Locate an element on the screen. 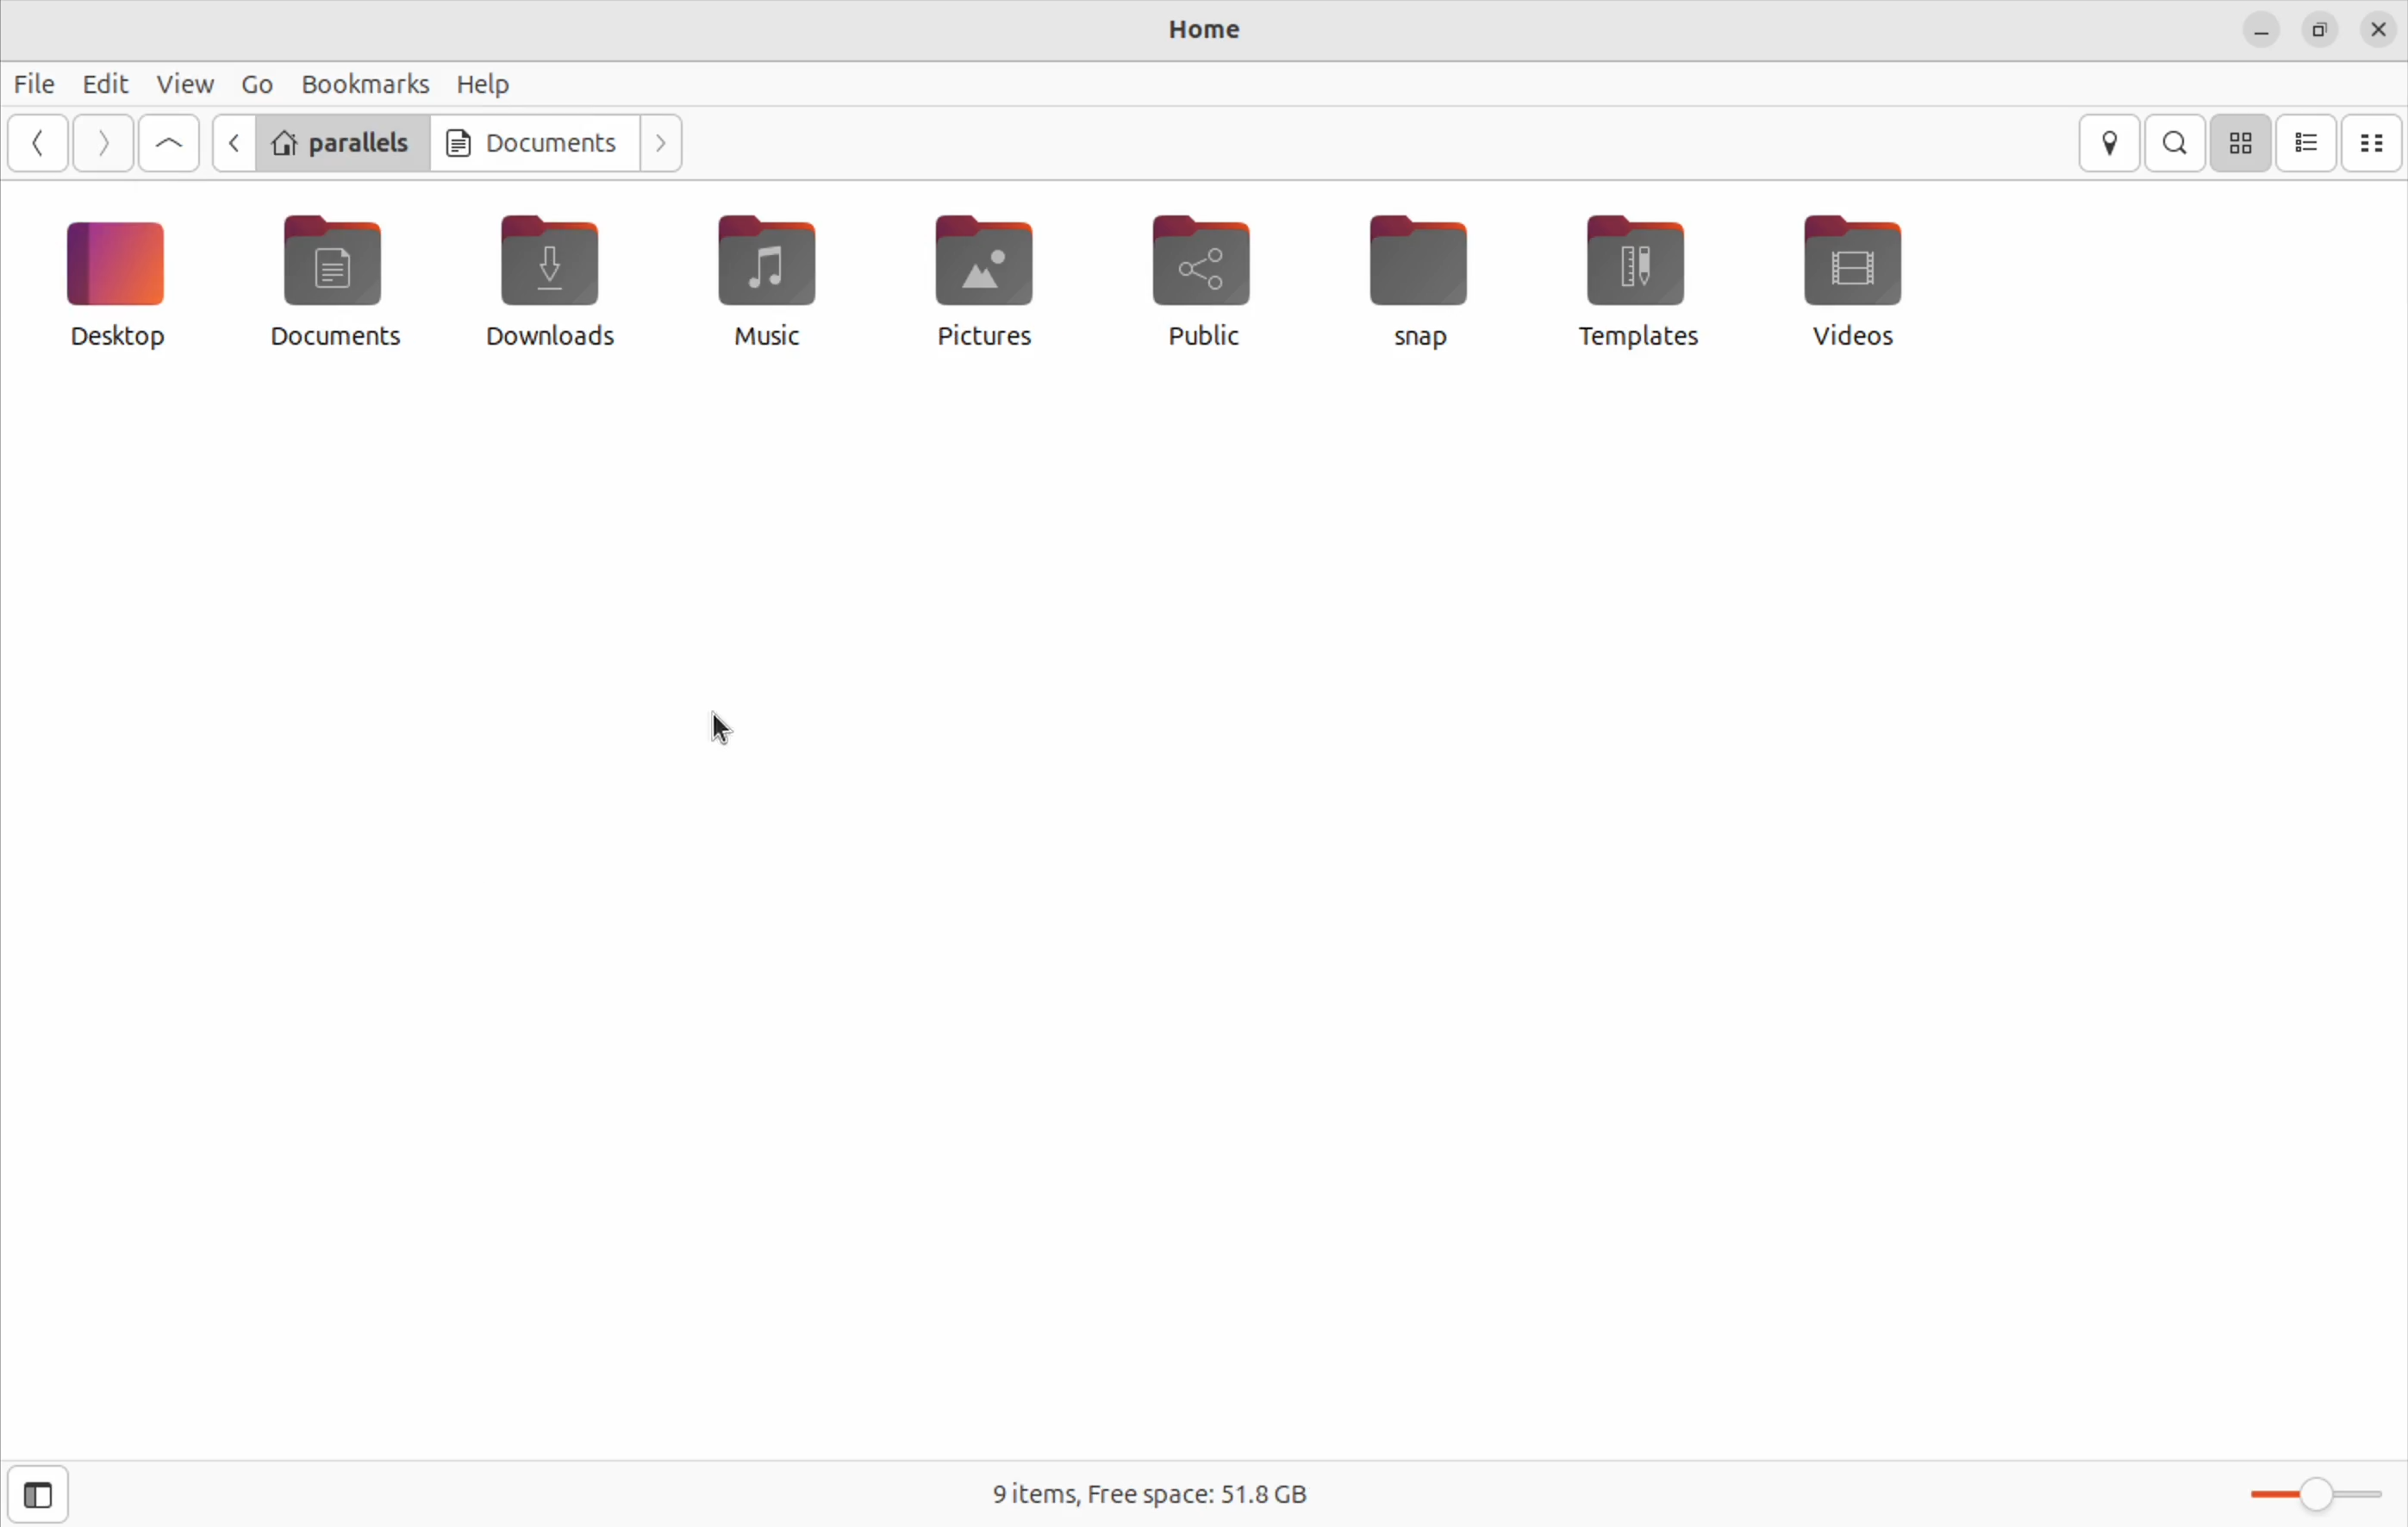  Edit is located at coordinates (104, 85).